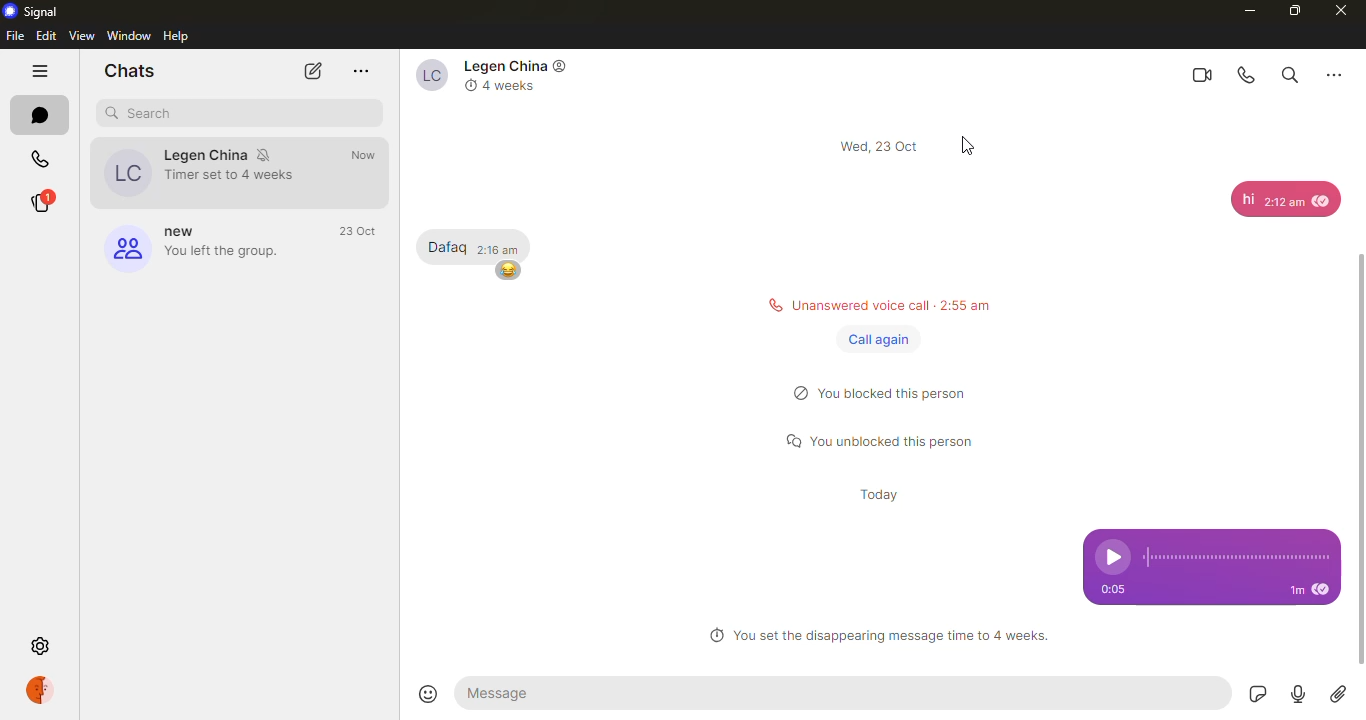 The image size is (1366, 720). Describe the element at coordinates (506, 248) in the screenshot. I see `time` at that location.